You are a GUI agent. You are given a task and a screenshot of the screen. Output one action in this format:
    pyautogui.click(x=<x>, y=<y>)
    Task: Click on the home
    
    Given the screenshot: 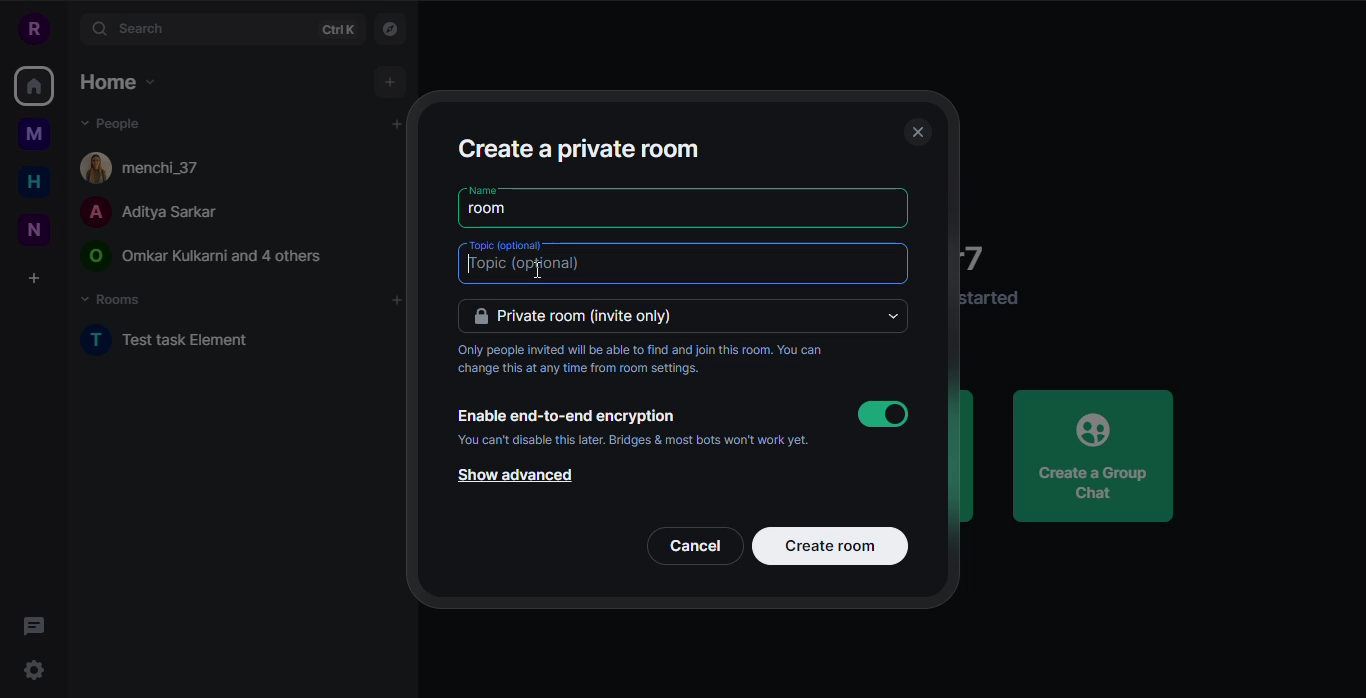 What is the action you would take?
    pyautogui.click(x=115, y=81)
    